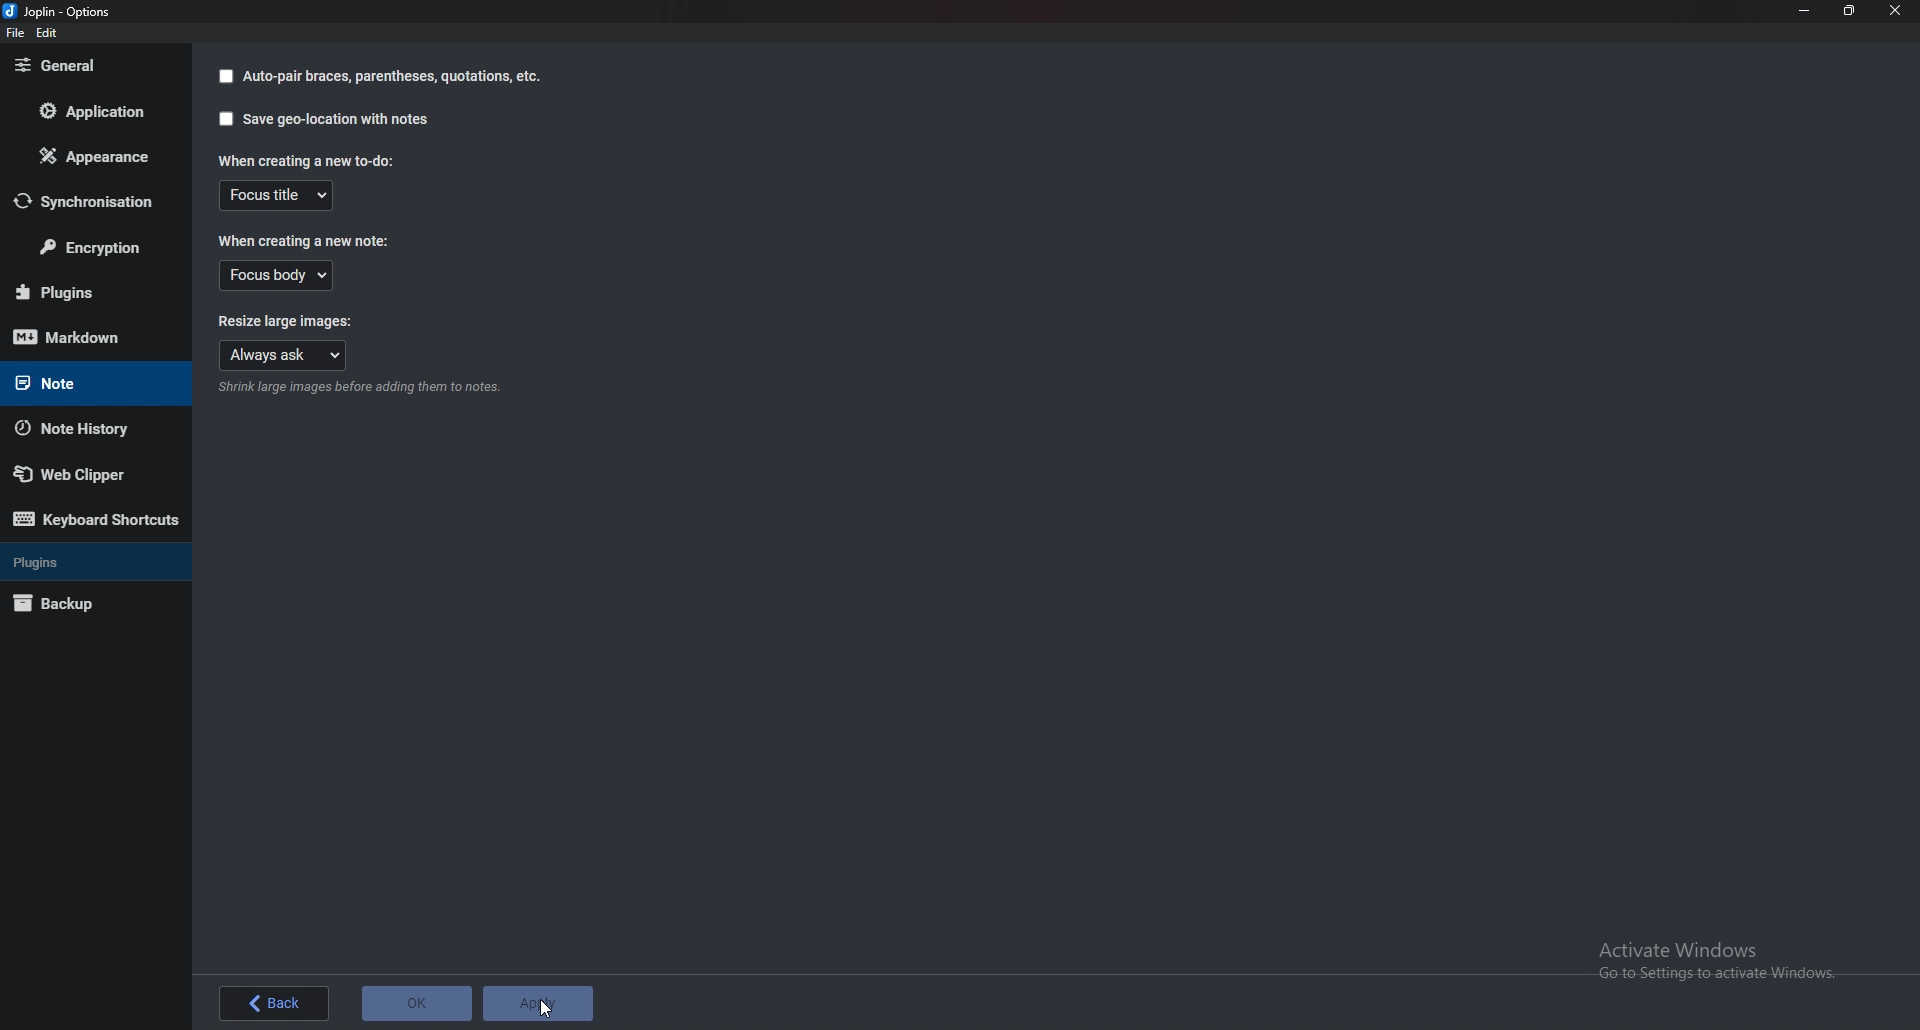  I want to click on cursor, so click(546, 1008).